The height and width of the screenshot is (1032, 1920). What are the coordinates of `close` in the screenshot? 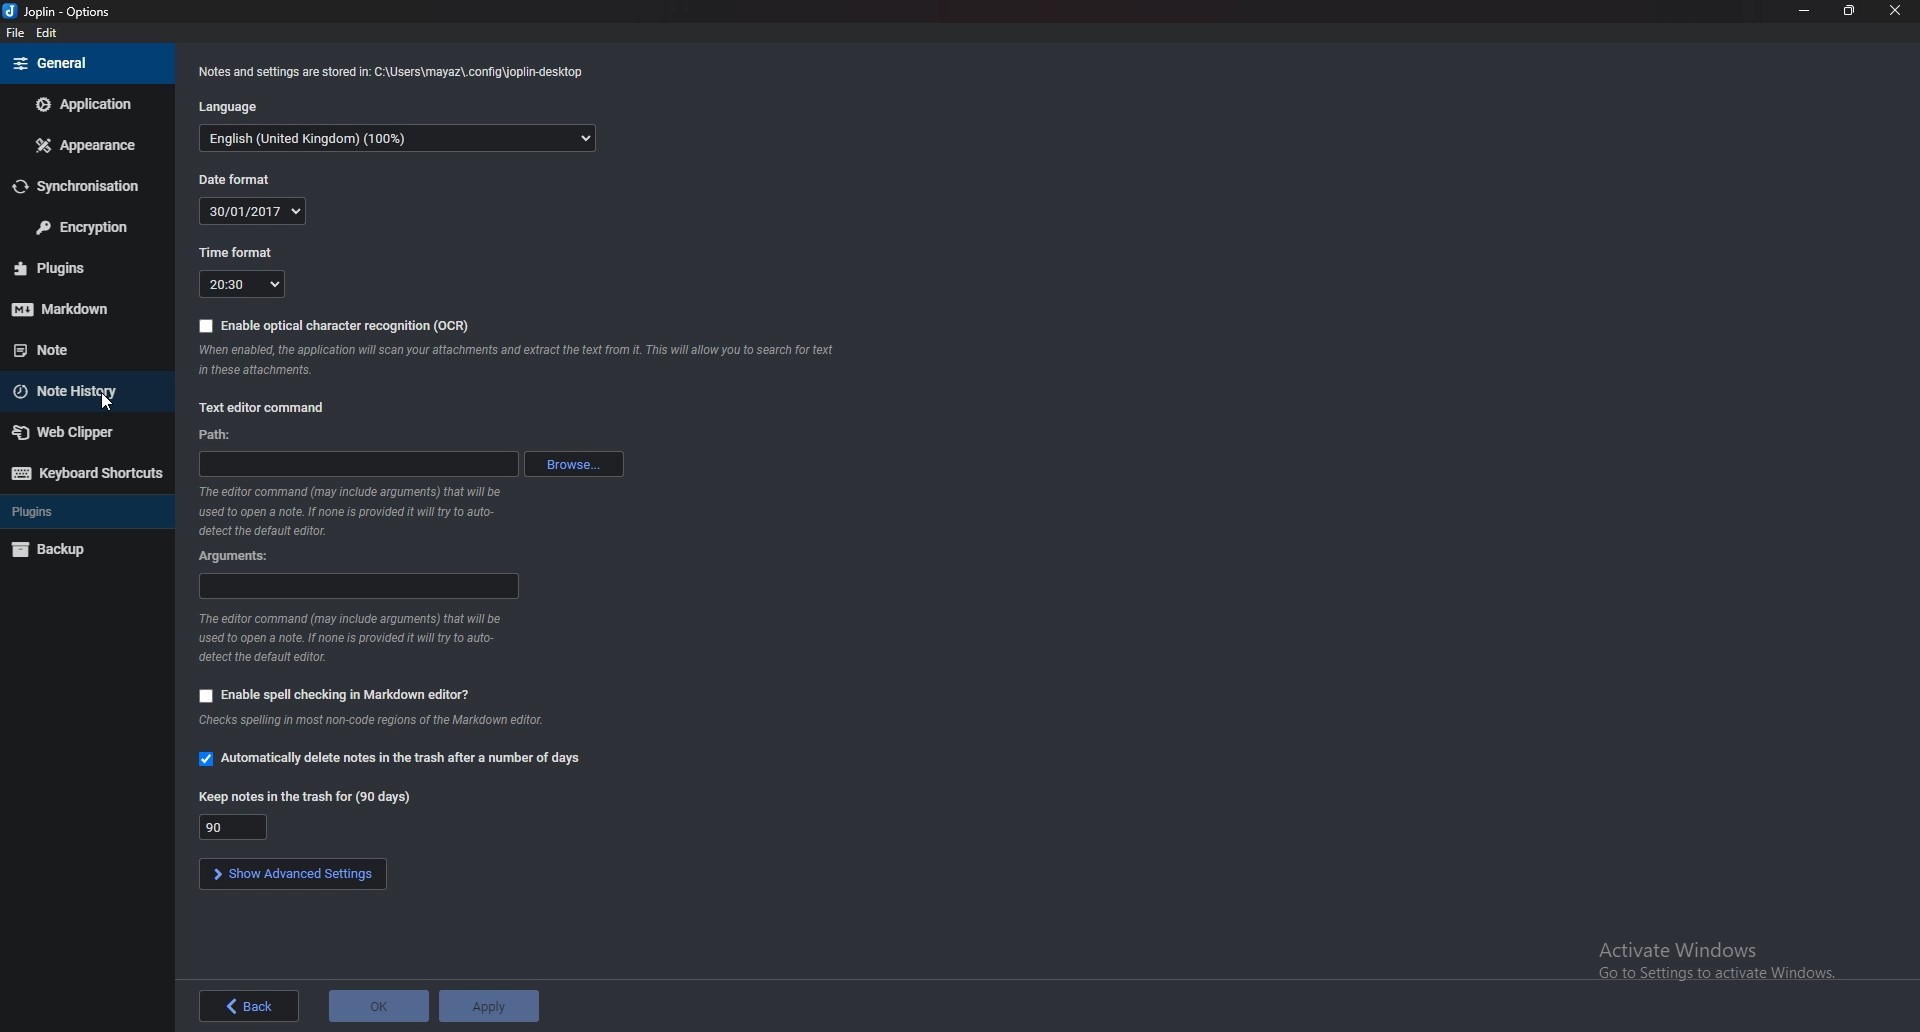 It's located at (1892, 11).